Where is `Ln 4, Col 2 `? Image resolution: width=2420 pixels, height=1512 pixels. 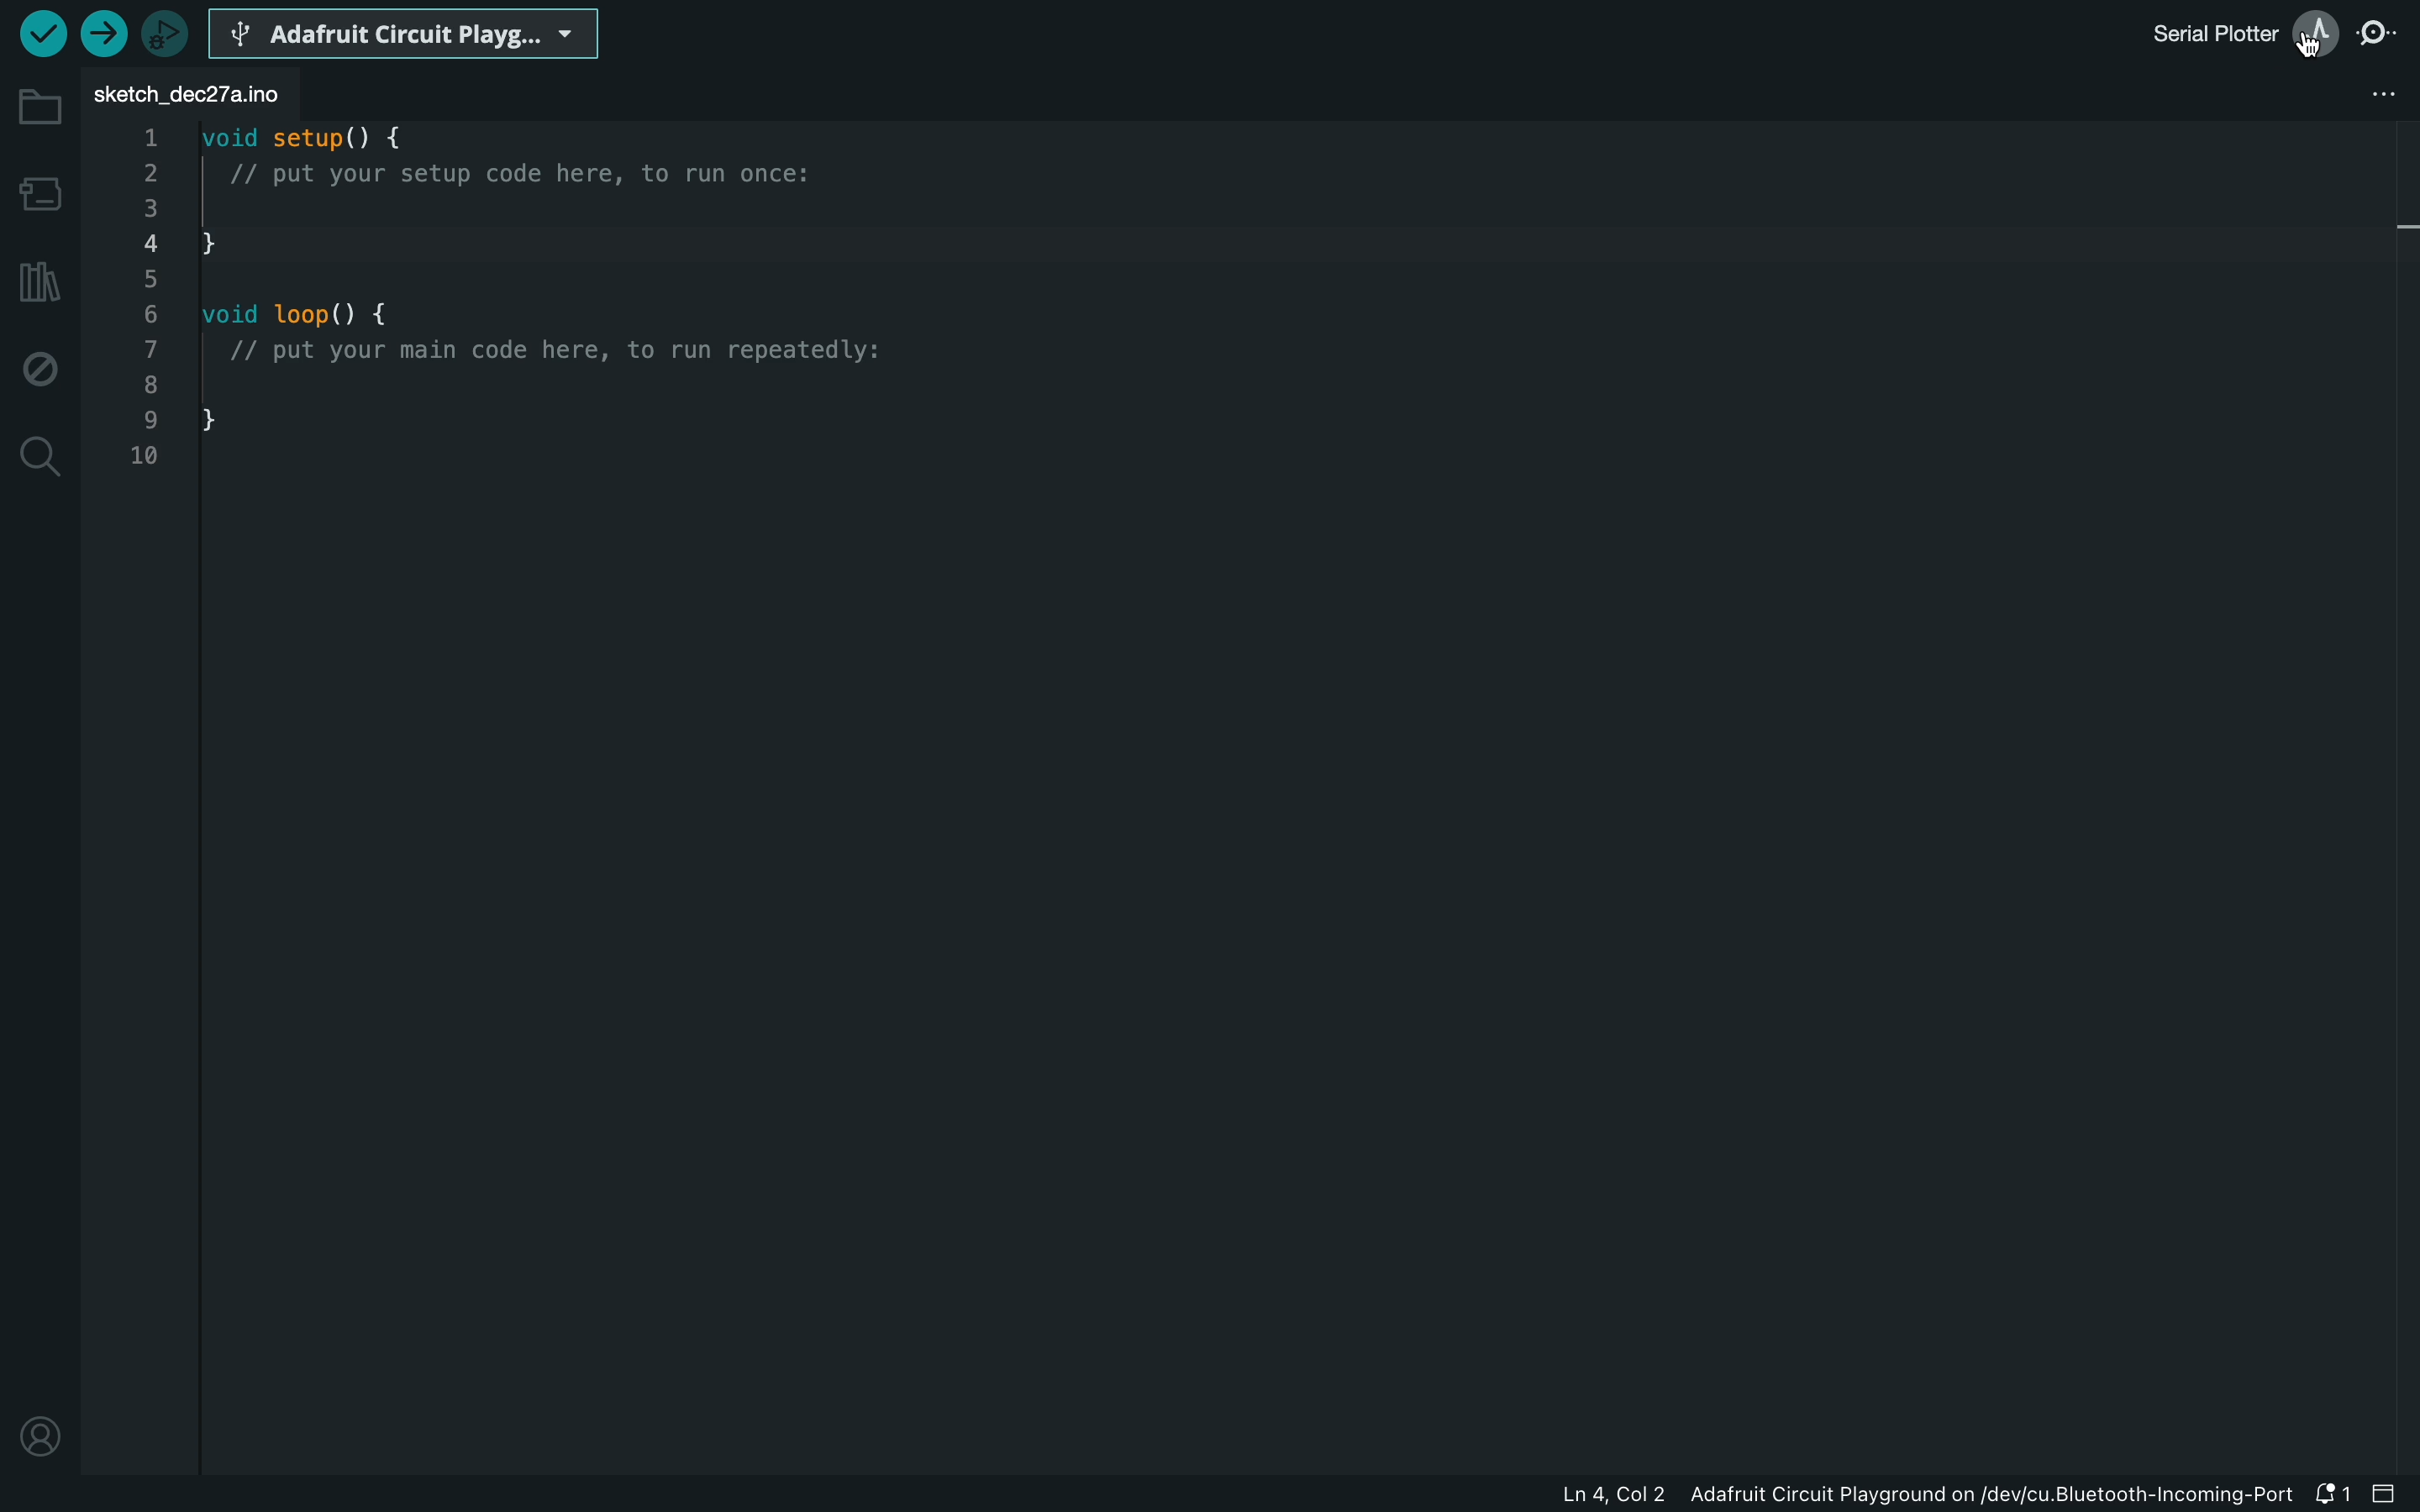 Ln 4, Col 2  is located at coordinates (1612, 1491).